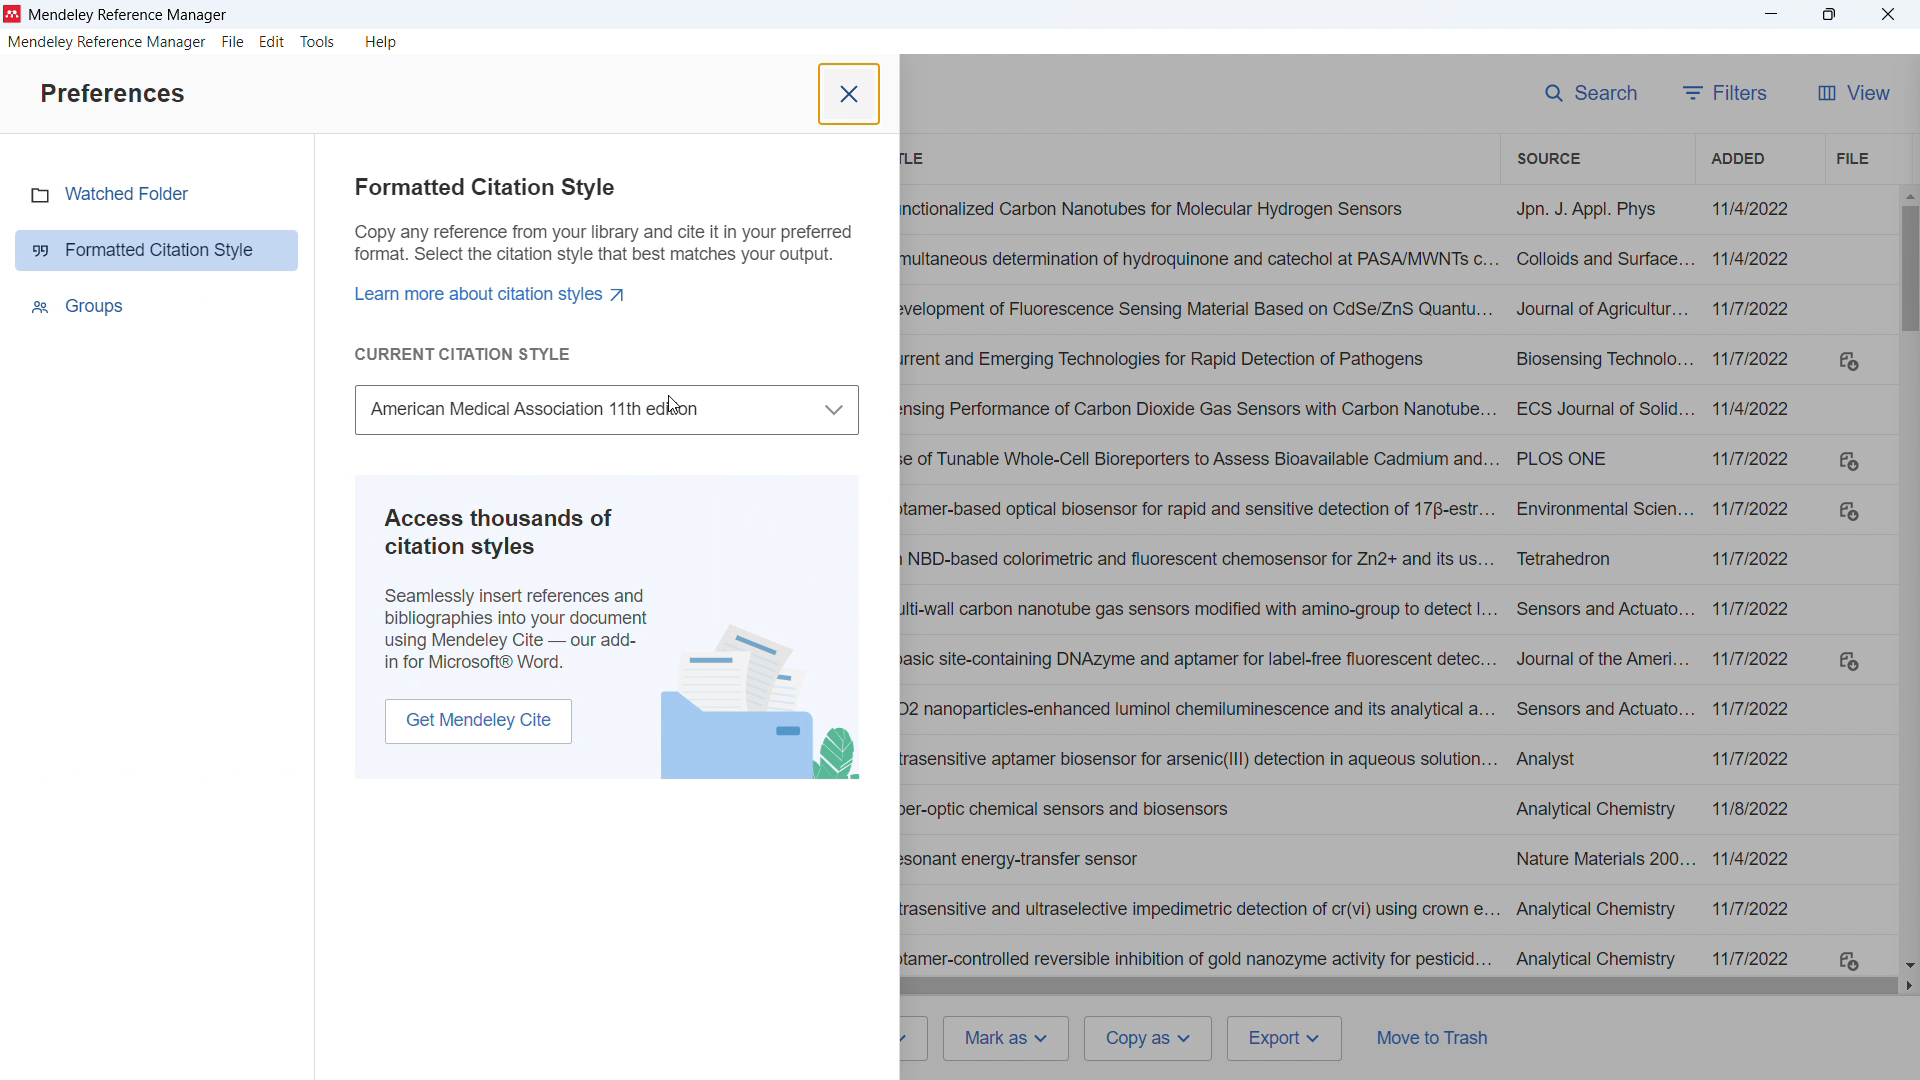  Describe the element at coordinates (1757, 584) in the screenshot. I see `Date of addition of individual entries` at that location.